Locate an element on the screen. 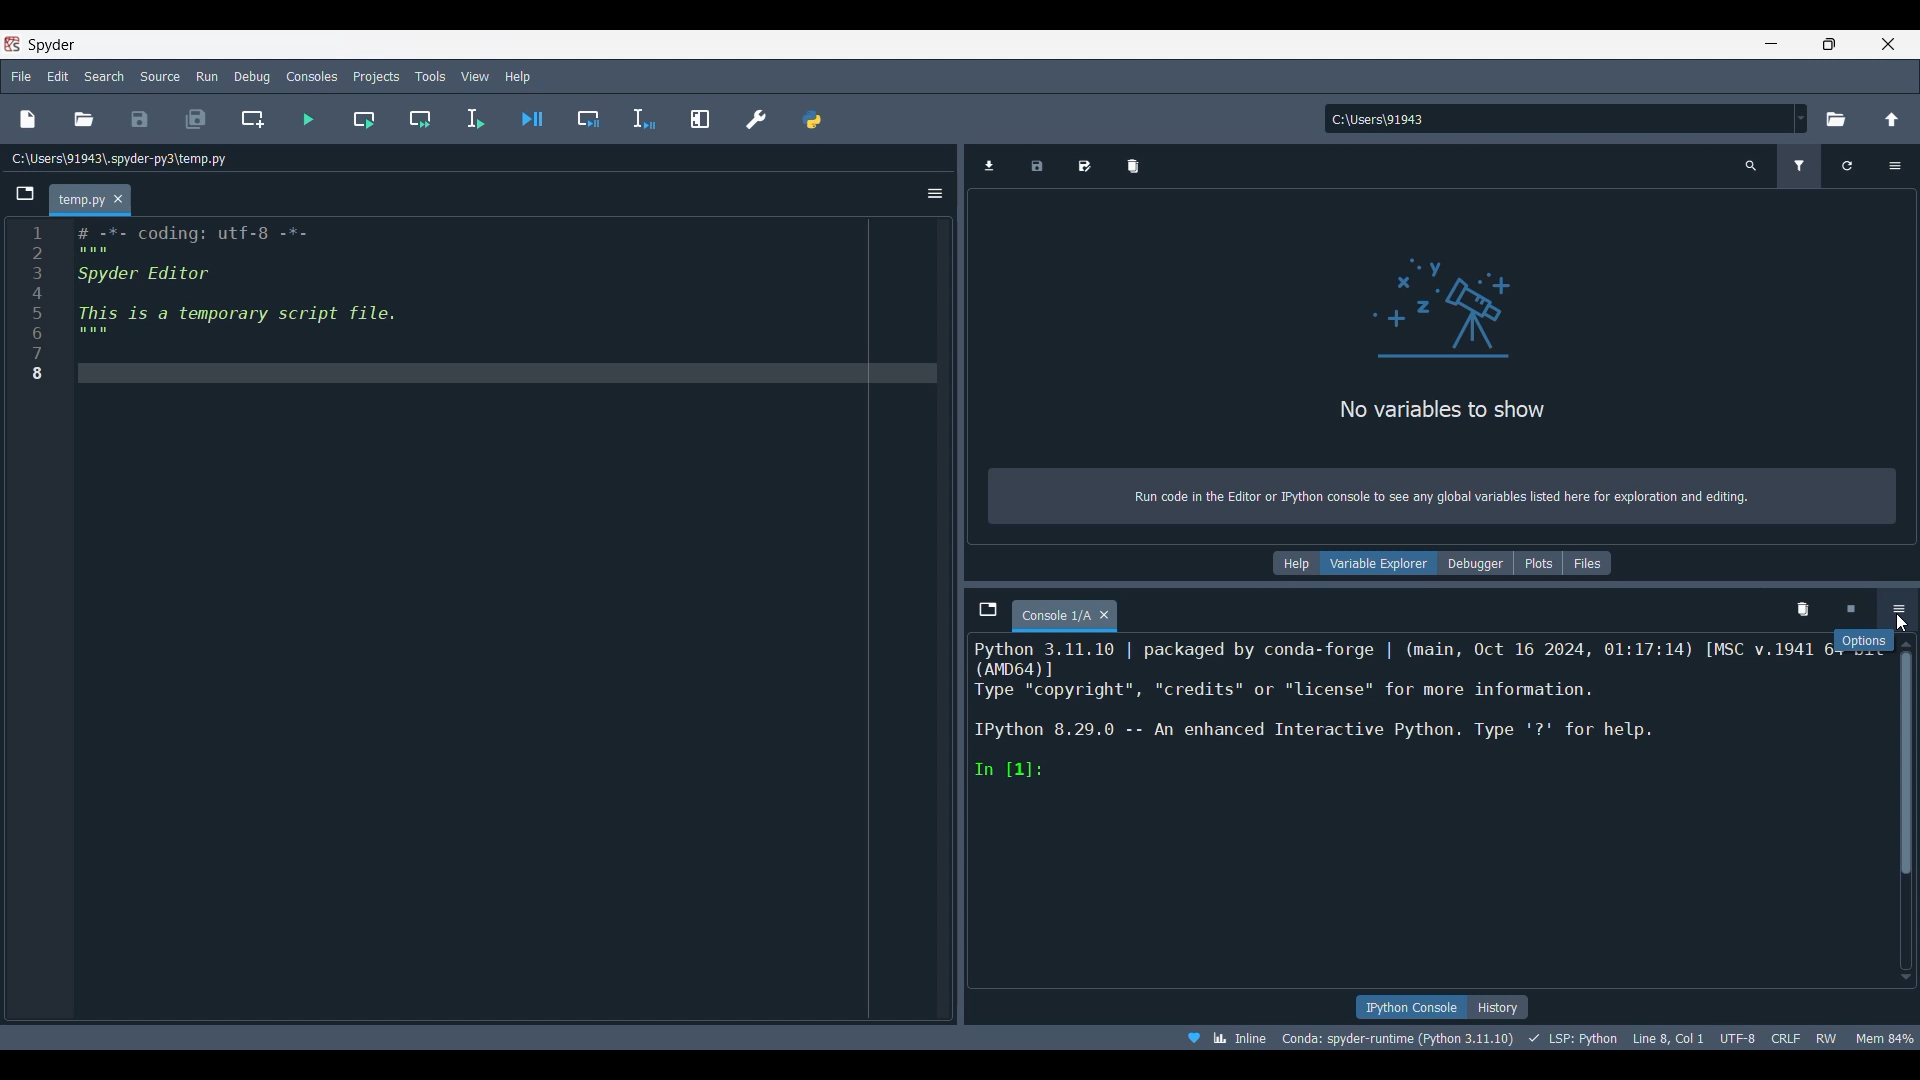  File location is located at coordinates (121, 159).